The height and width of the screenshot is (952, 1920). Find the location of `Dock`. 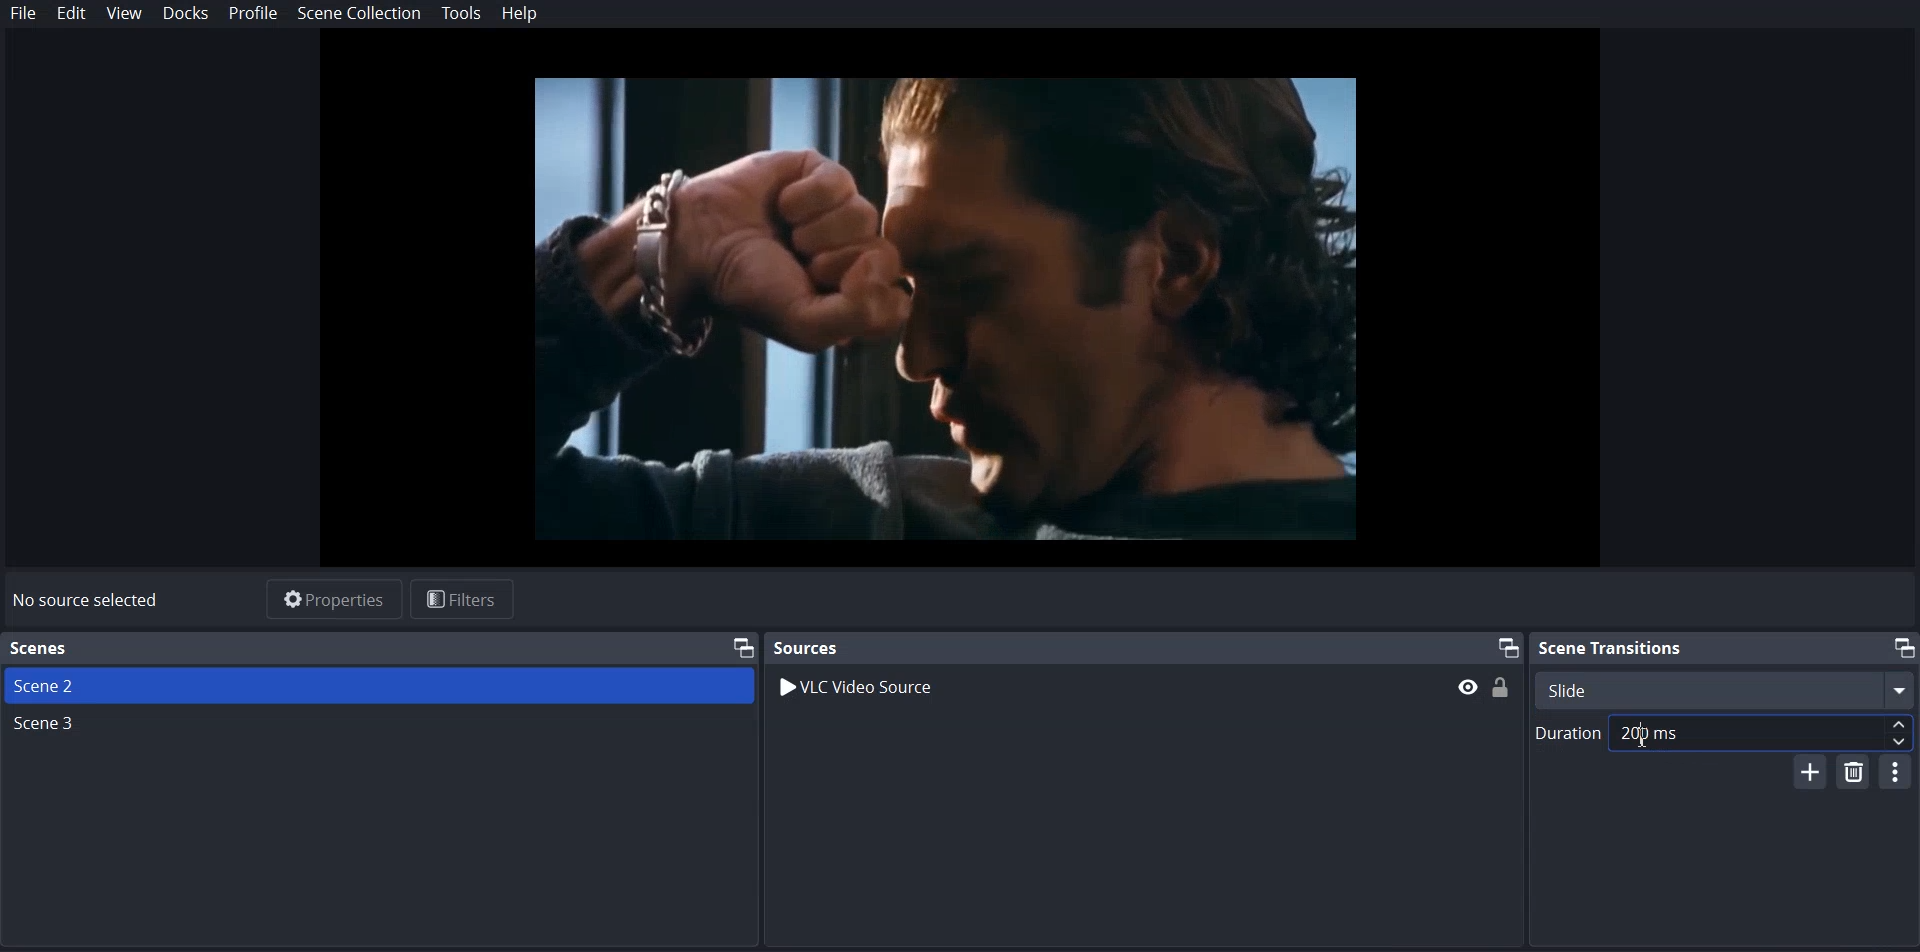

Dock is located at coordinates (186, 14).